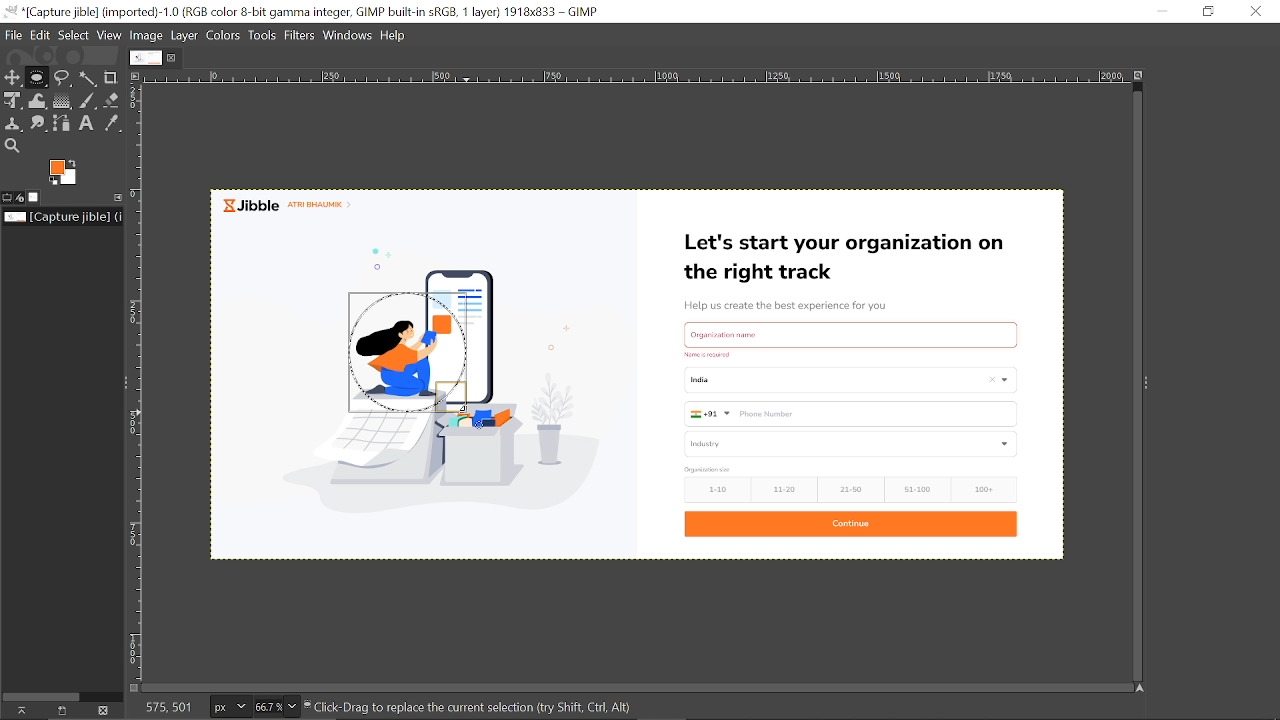 The image size is (1280, 720). Describe the element at coordinates (87, 123) in the screenshot. I see `Text tool` at that location.